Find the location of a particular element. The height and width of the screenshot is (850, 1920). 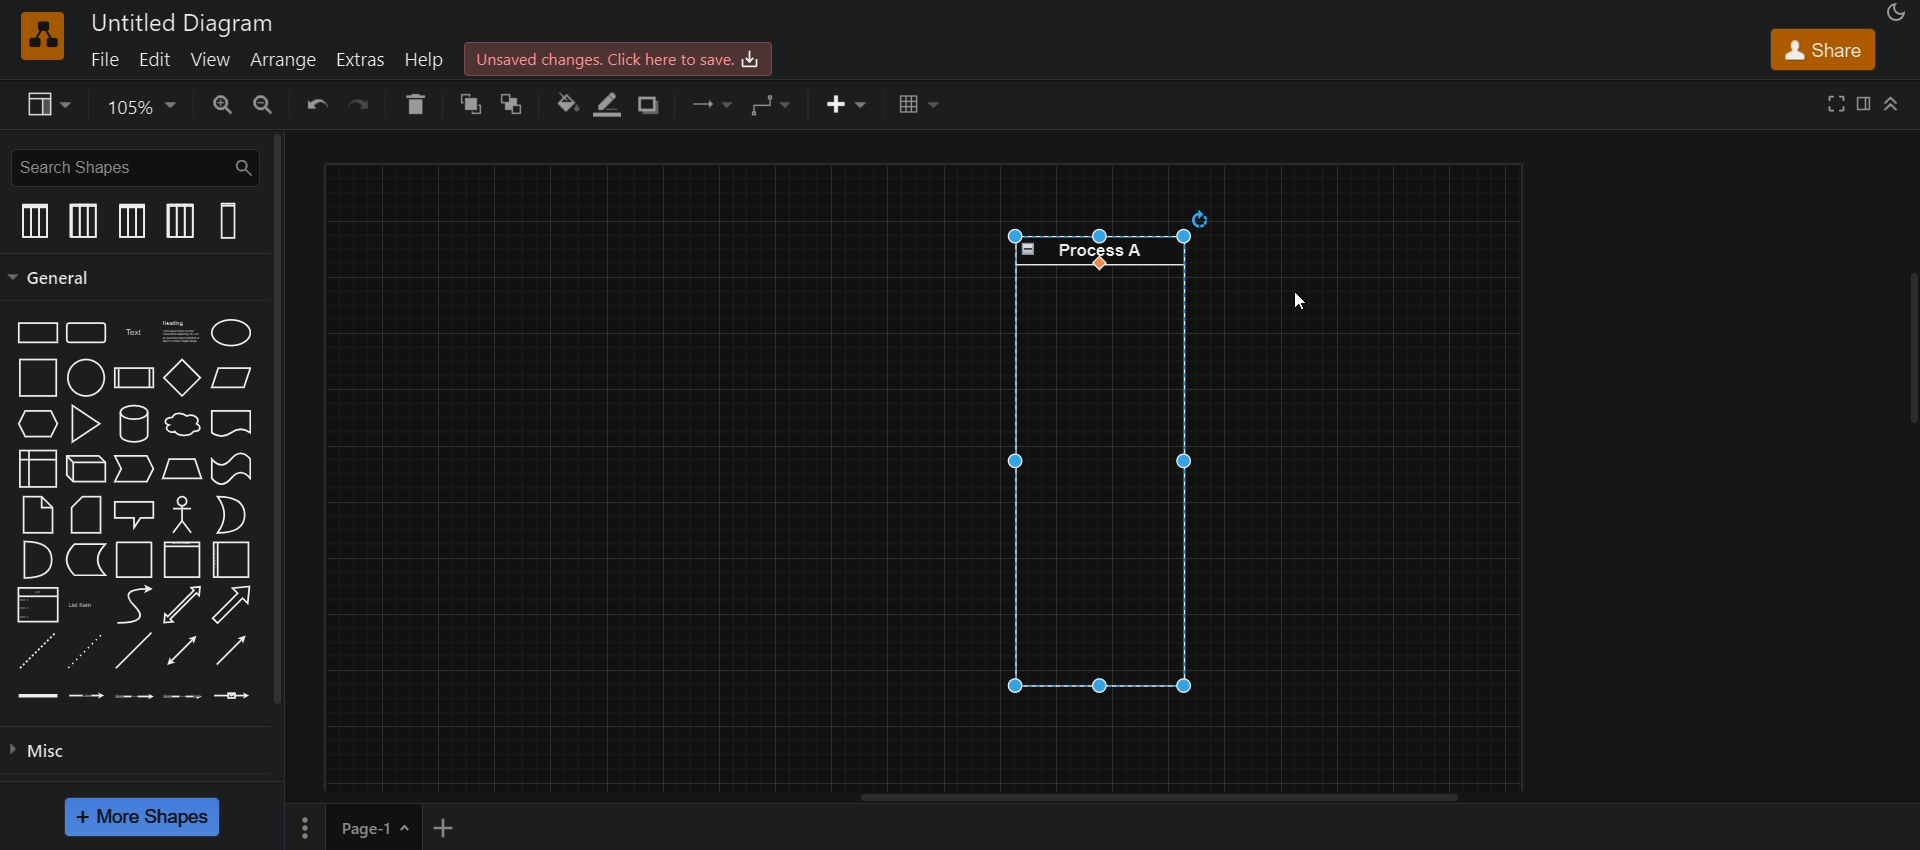

vertical swimlanes is located at coordinates (229, 223).